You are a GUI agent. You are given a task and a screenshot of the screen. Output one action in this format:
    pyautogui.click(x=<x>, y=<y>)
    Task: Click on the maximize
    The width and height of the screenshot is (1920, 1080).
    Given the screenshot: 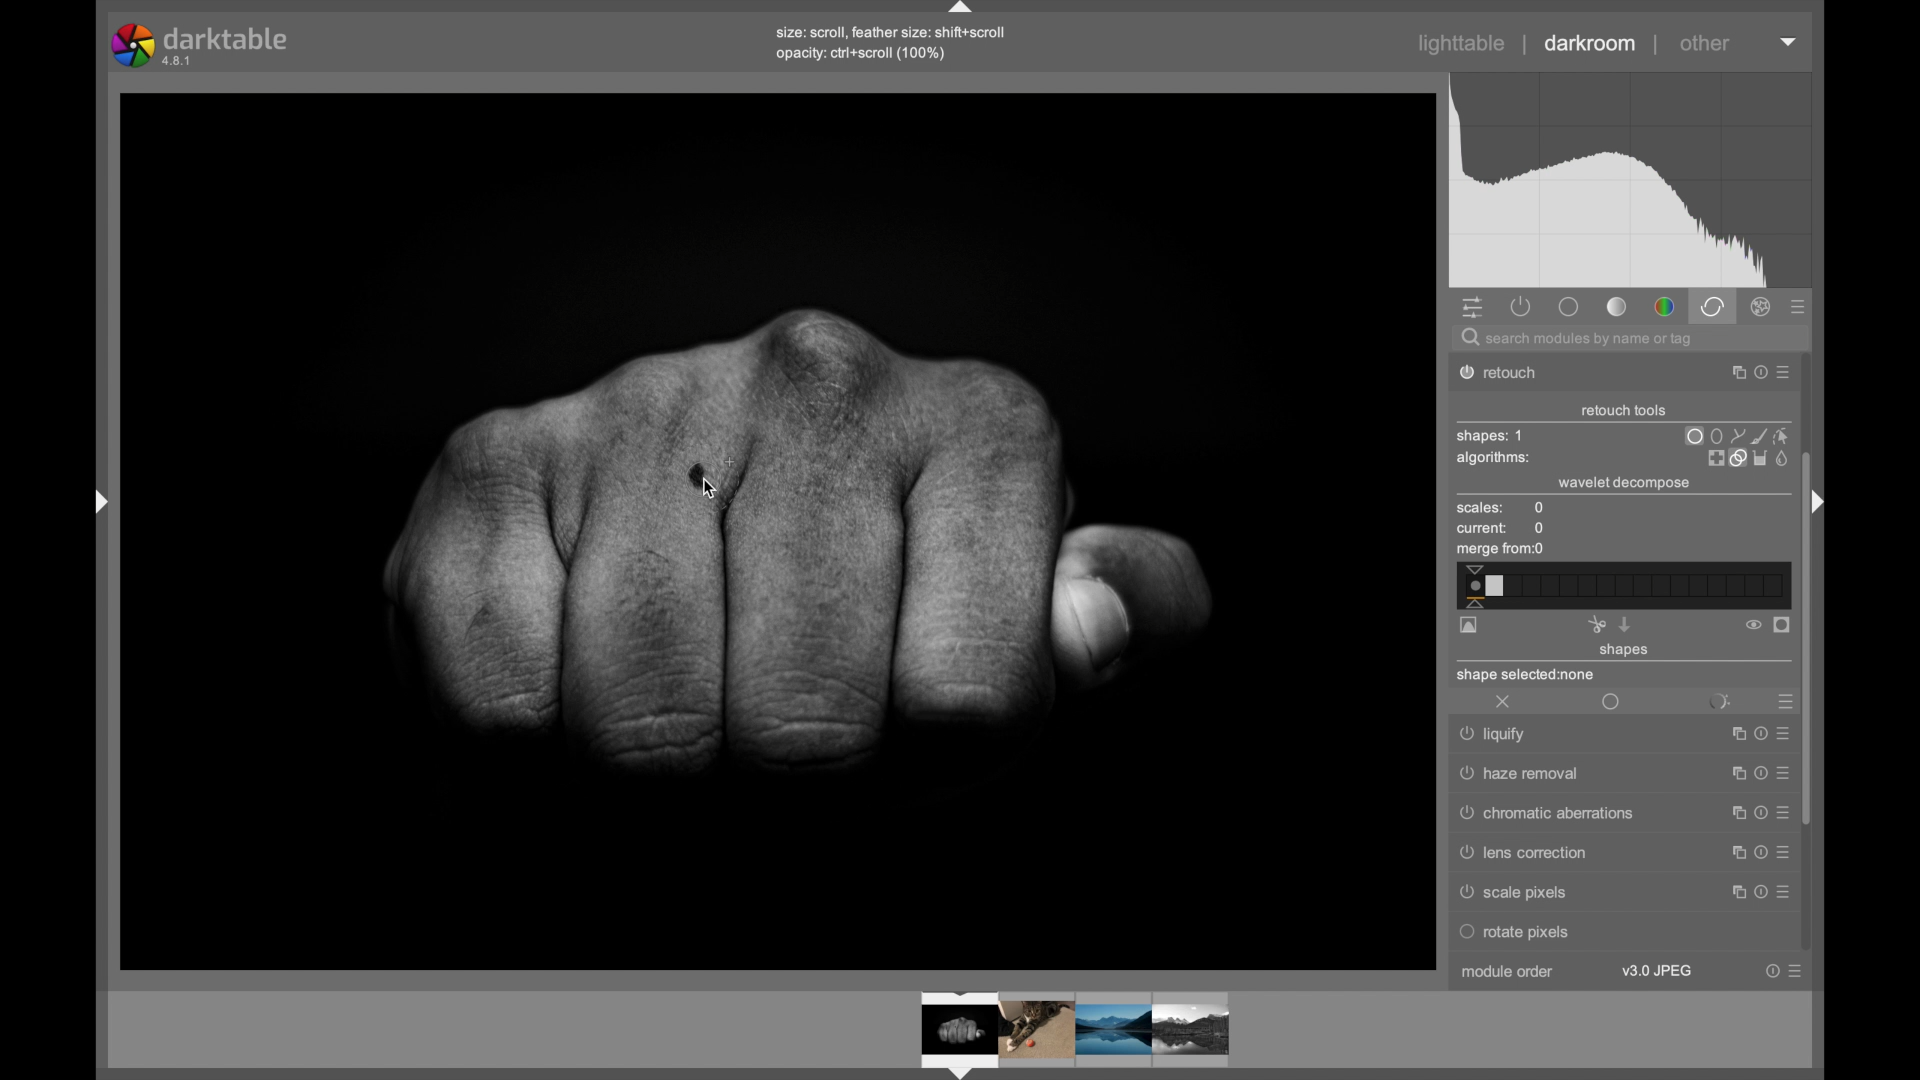 What is the action you would take?
    pyautogui.click(x=1732, y=814)
    